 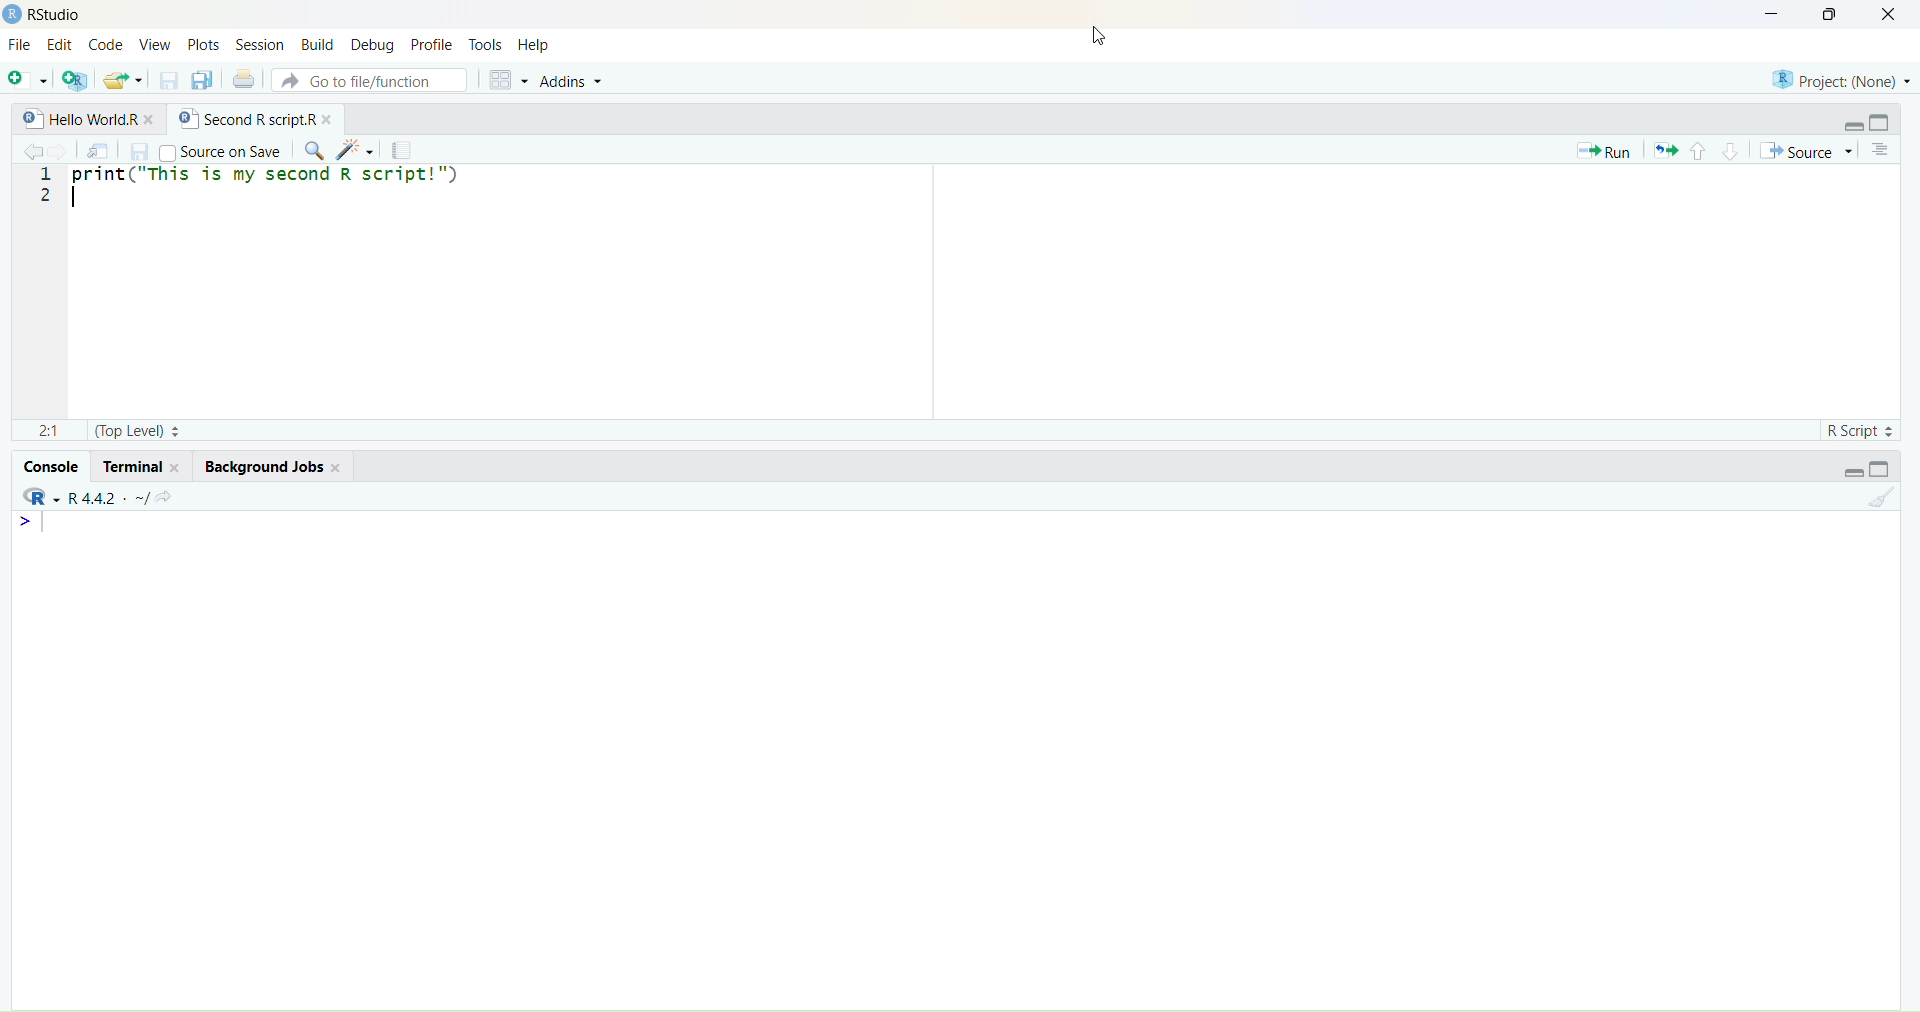 I want to click on 1 2, so click(x=48, y=190).